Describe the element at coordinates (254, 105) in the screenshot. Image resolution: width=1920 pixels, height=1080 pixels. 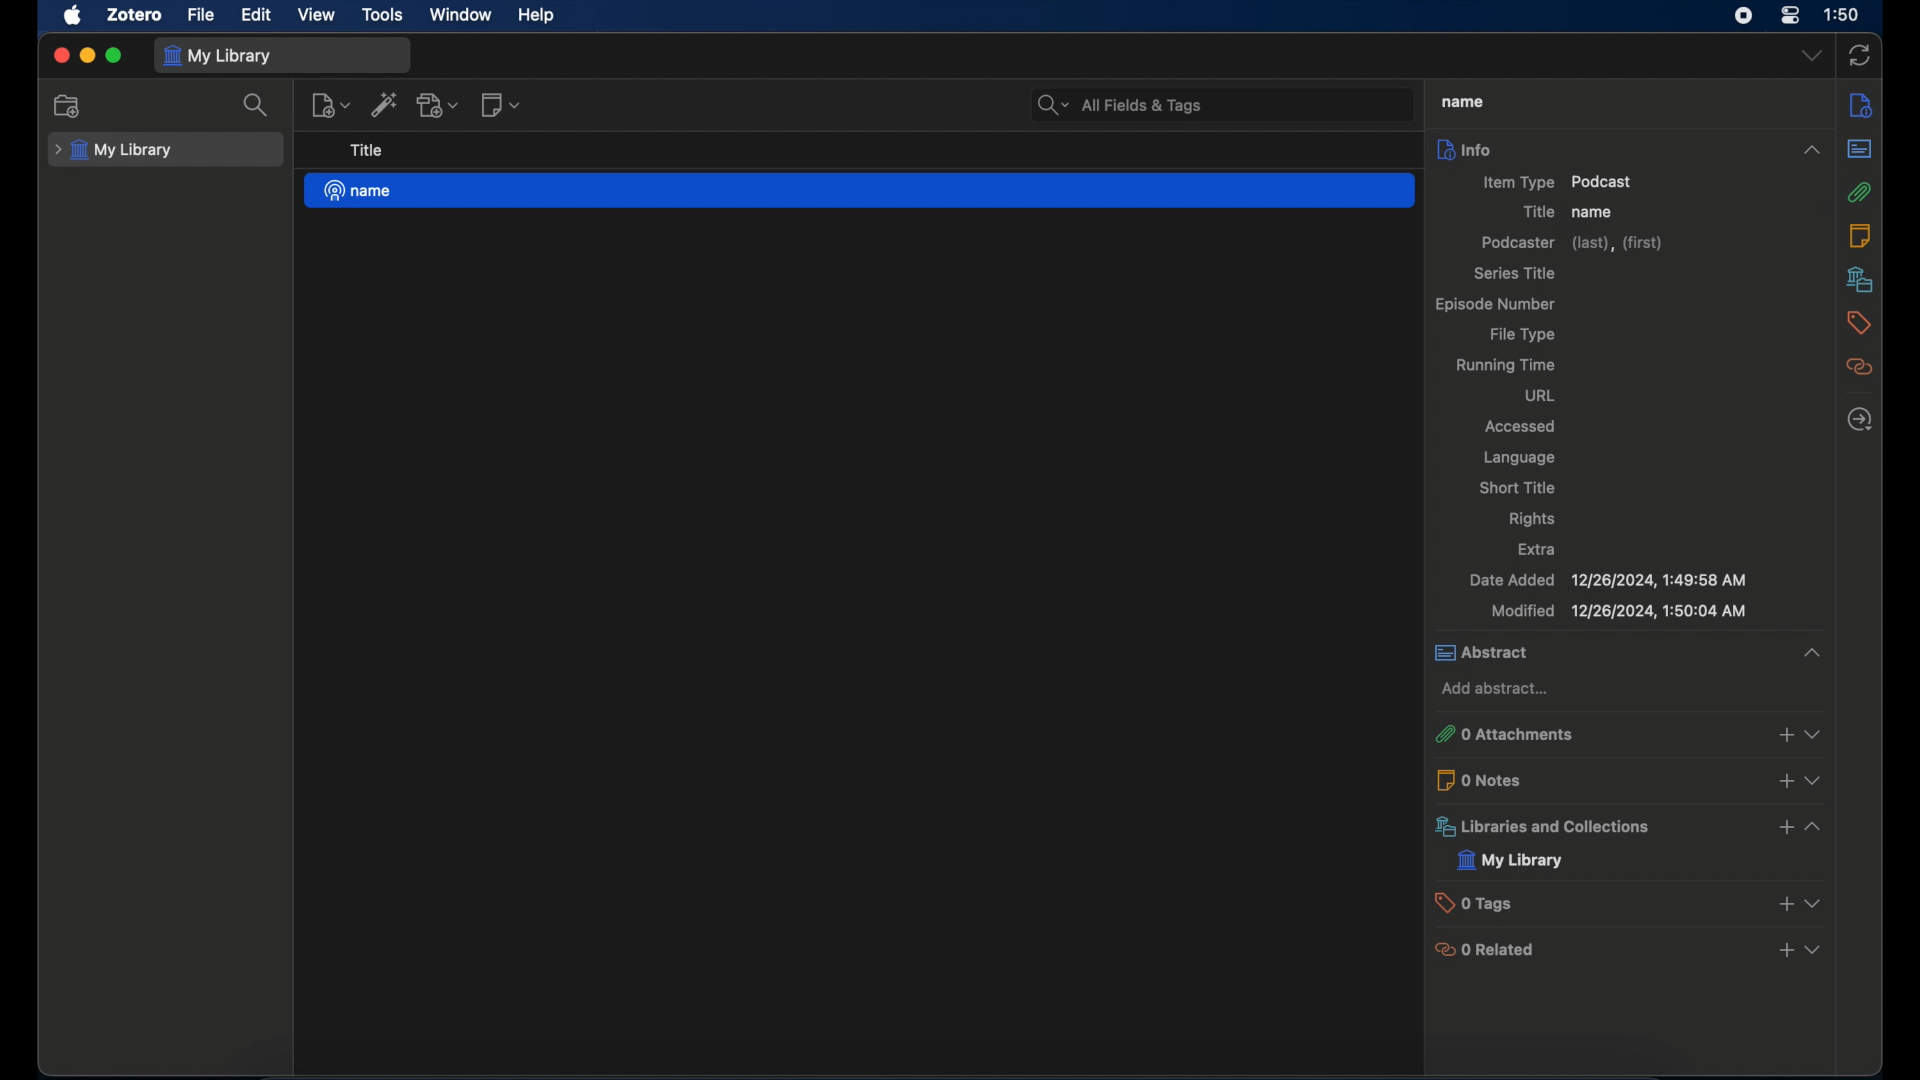
I see `search` at that location.